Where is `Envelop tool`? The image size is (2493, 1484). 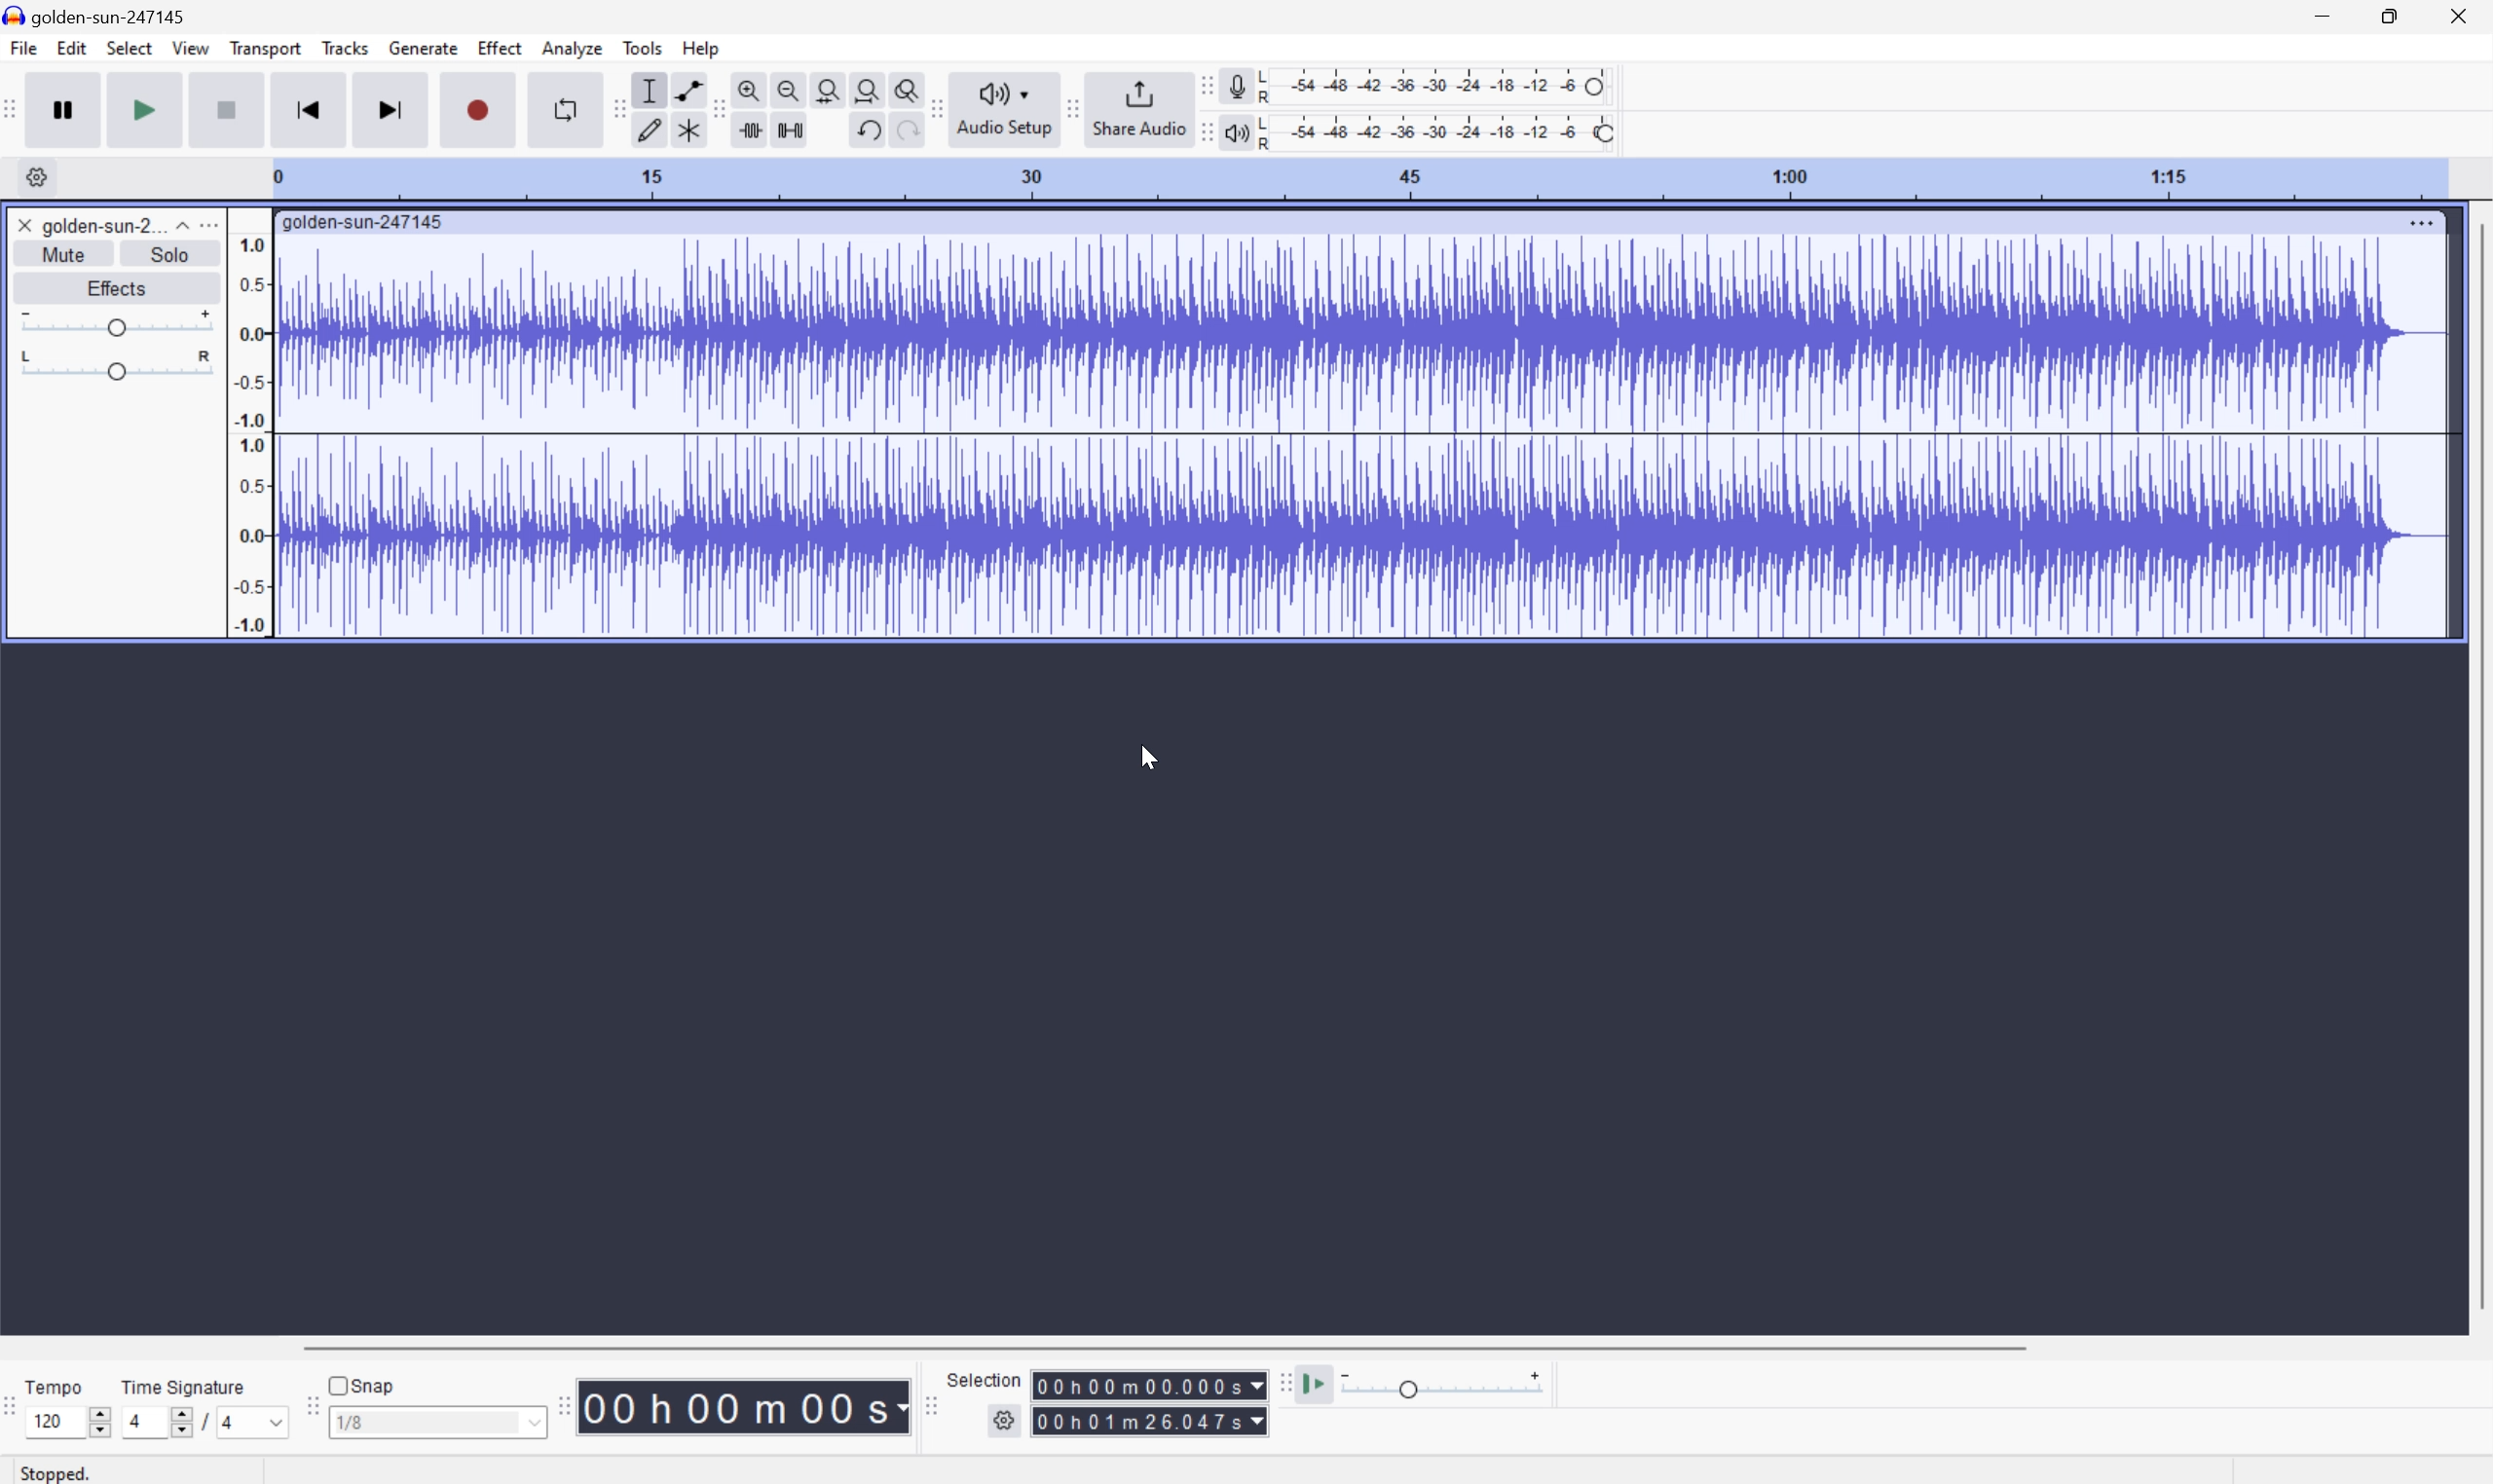
Envelop tool is located at coordinates (684, 89).